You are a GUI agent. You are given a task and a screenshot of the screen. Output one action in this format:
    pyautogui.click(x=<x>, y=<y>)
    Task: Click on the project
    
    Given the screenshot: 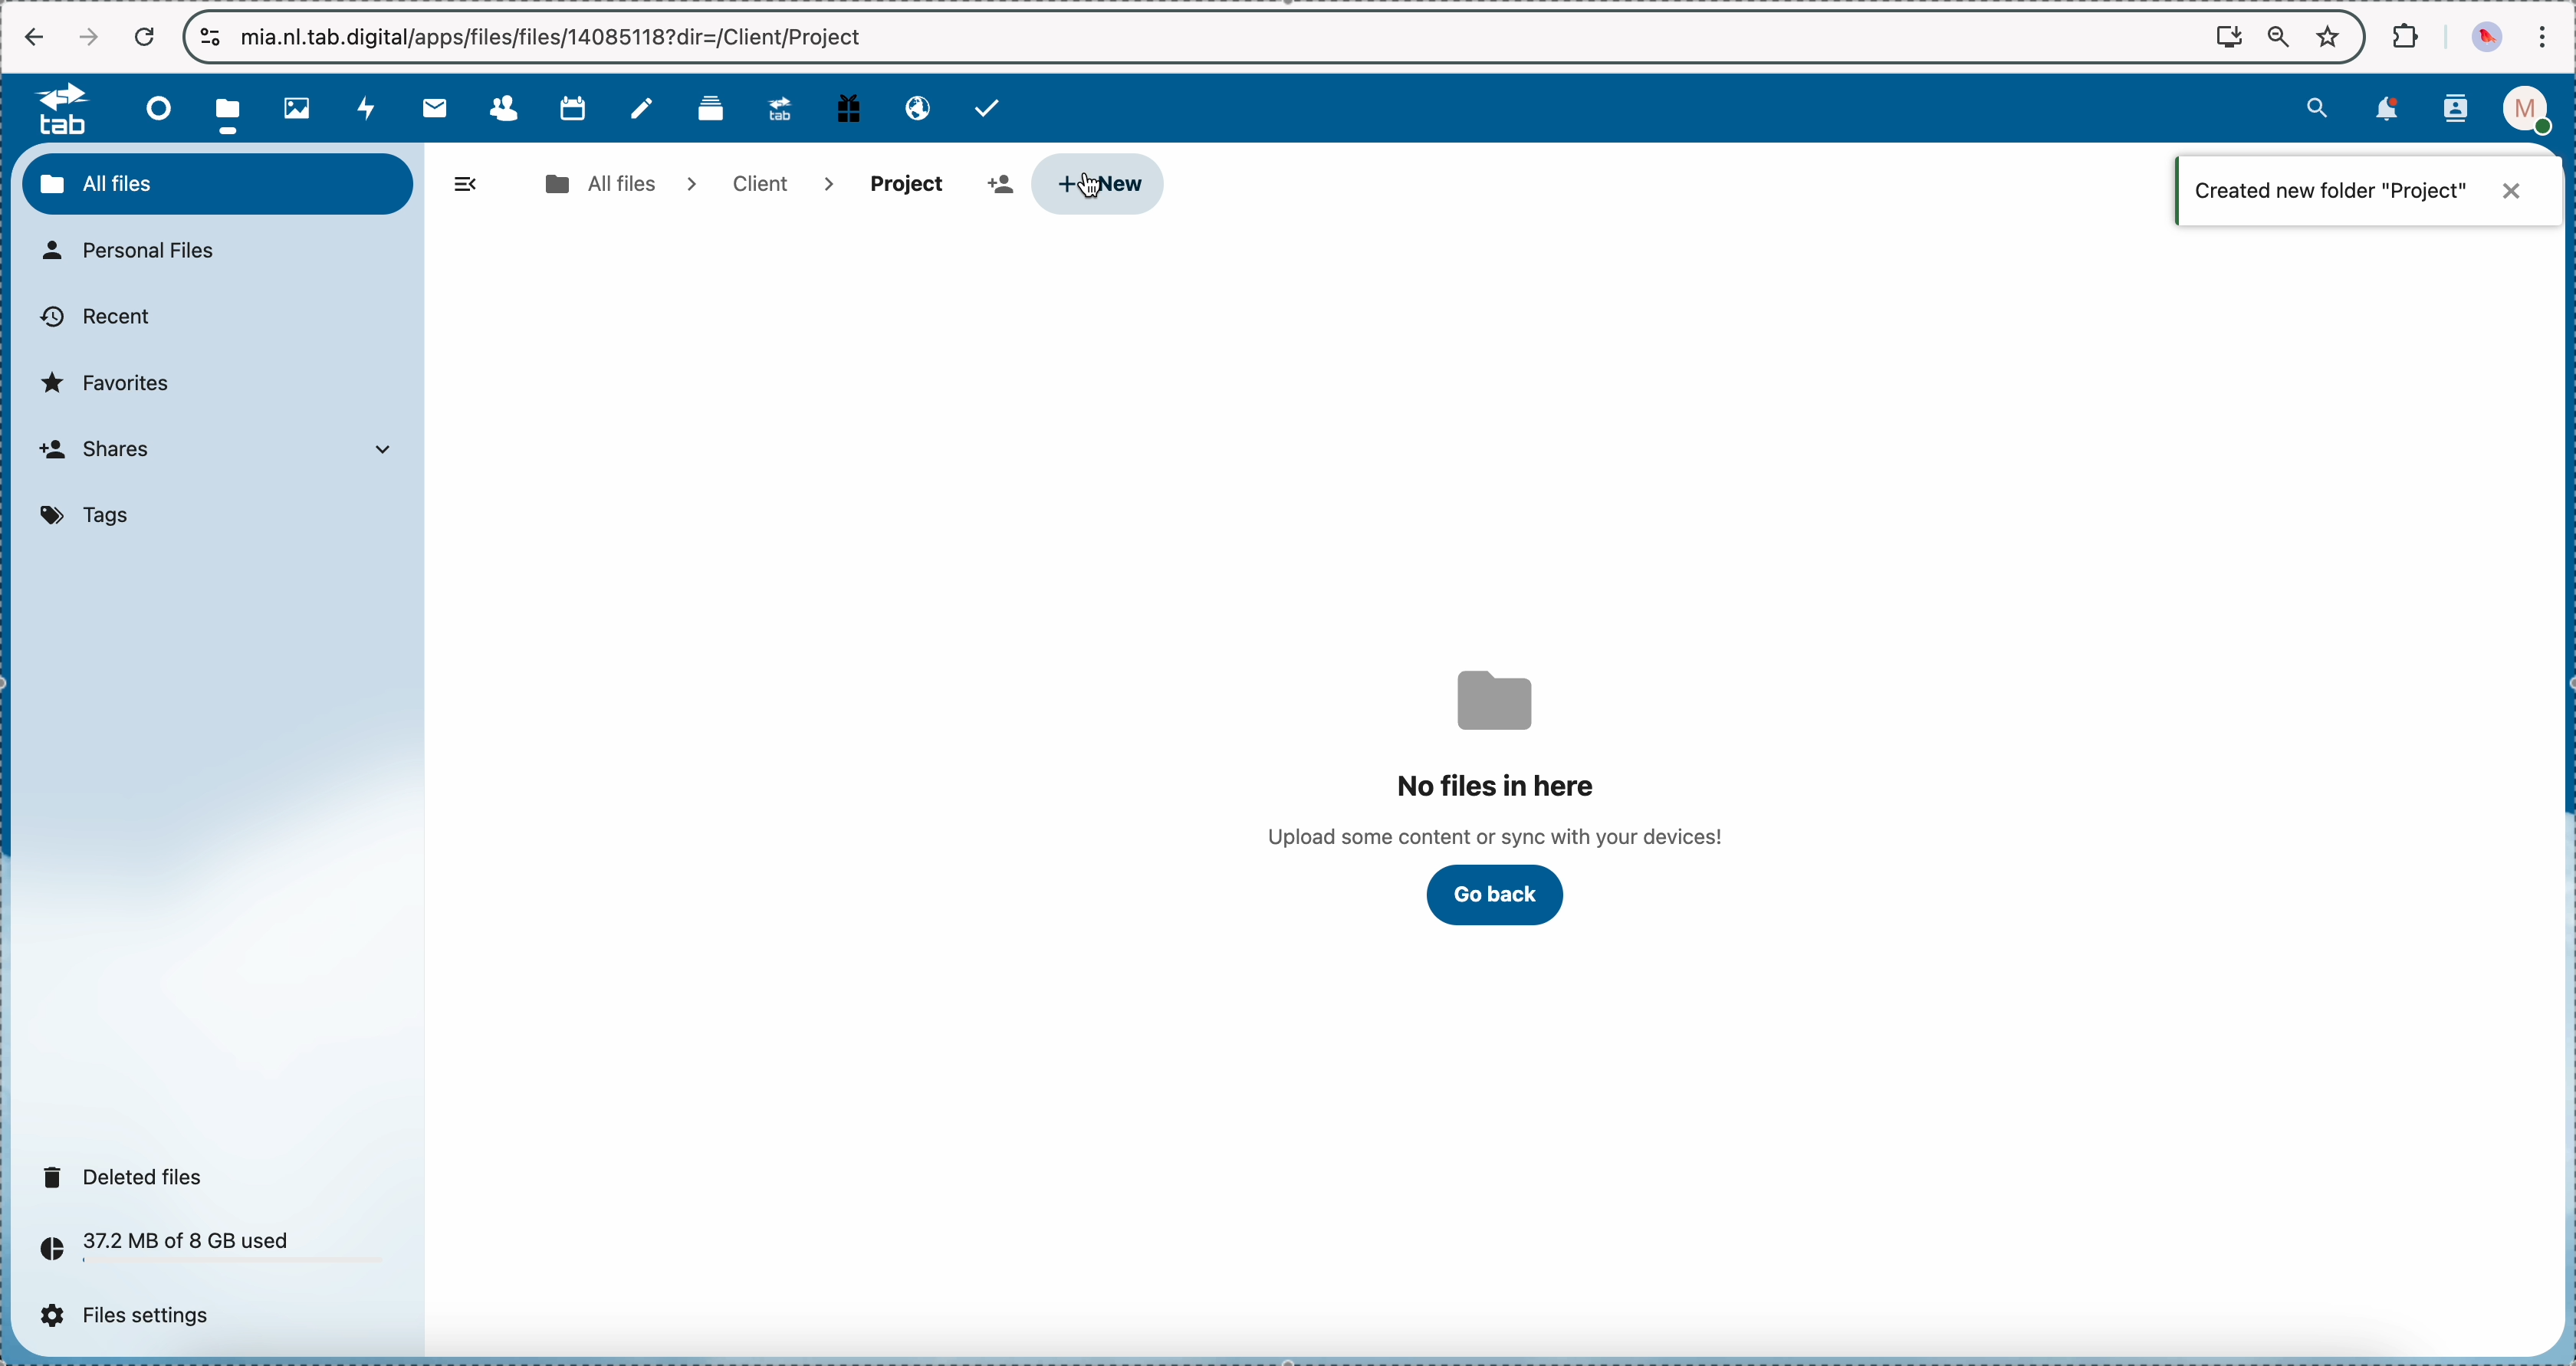 What is the action you would take?
    pyautogui.click(x=908, y=182)
    